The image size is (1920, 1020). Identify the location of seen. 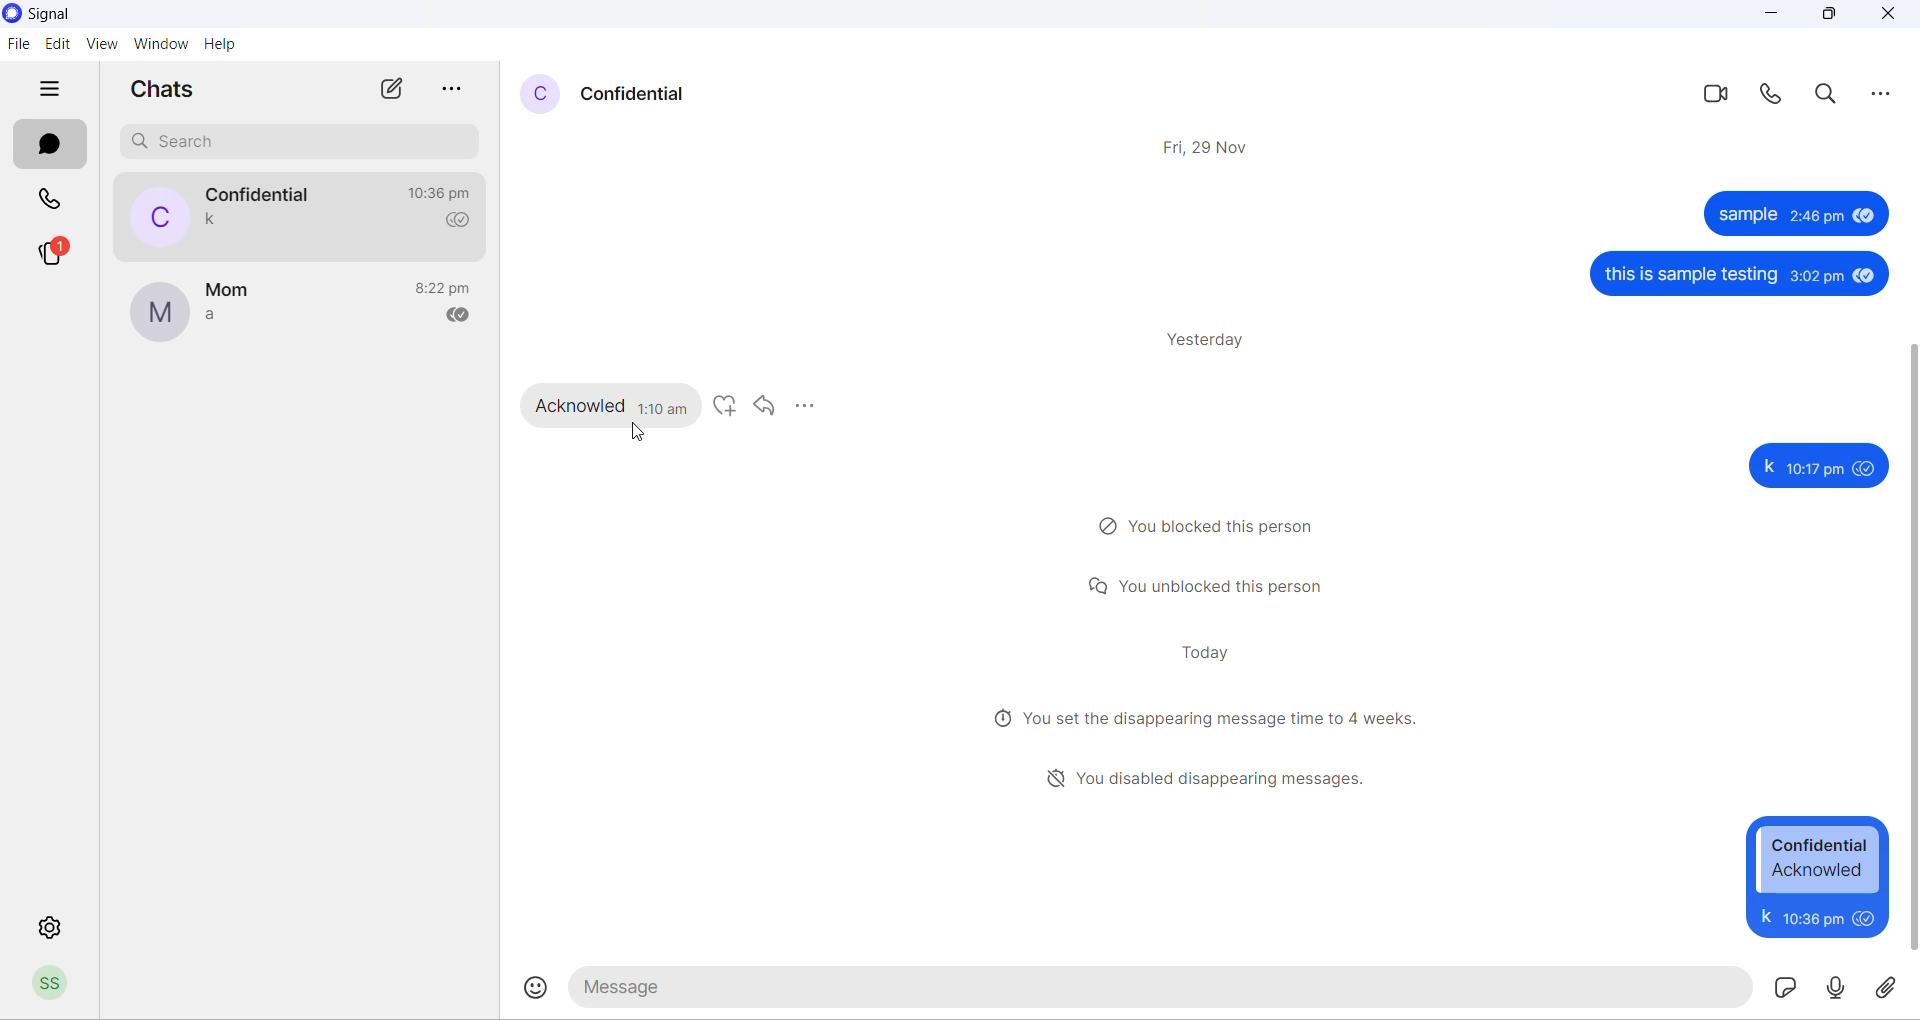
(1867, 215).